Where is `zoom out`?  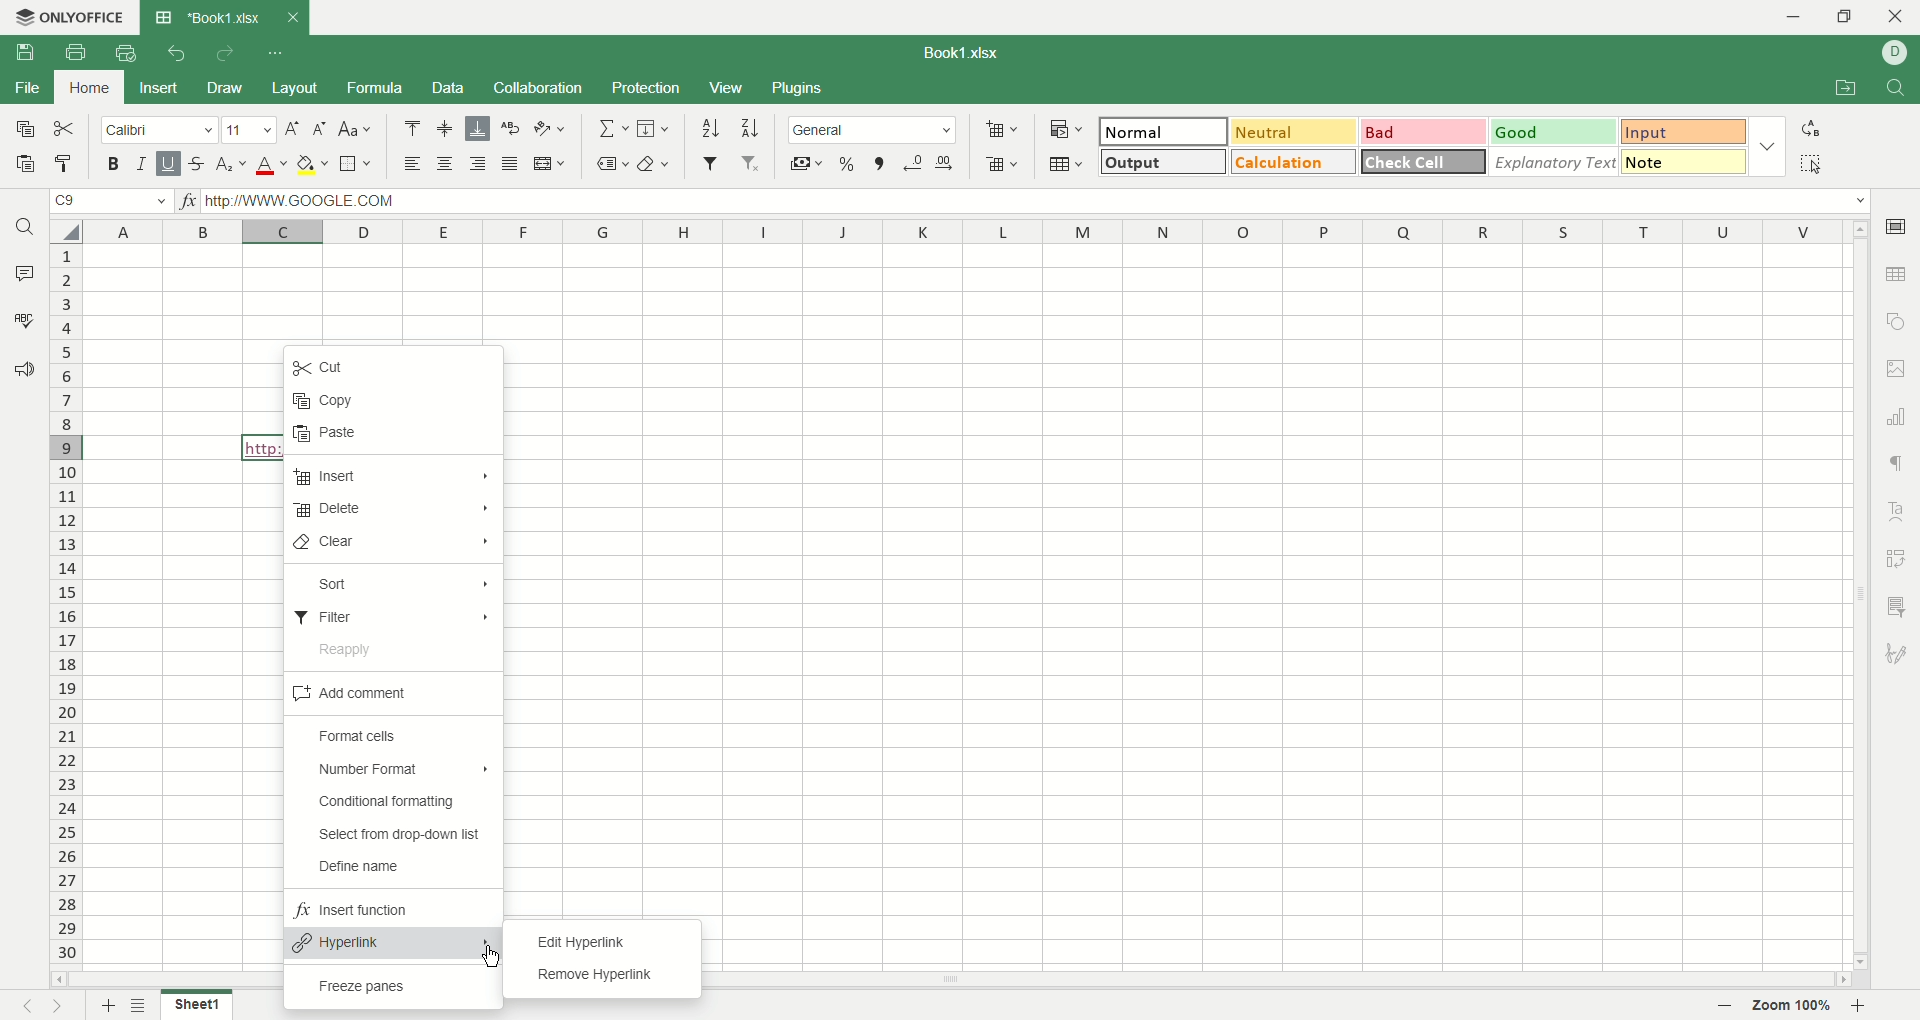
zoom out is located at coordinates (1862, 1007).